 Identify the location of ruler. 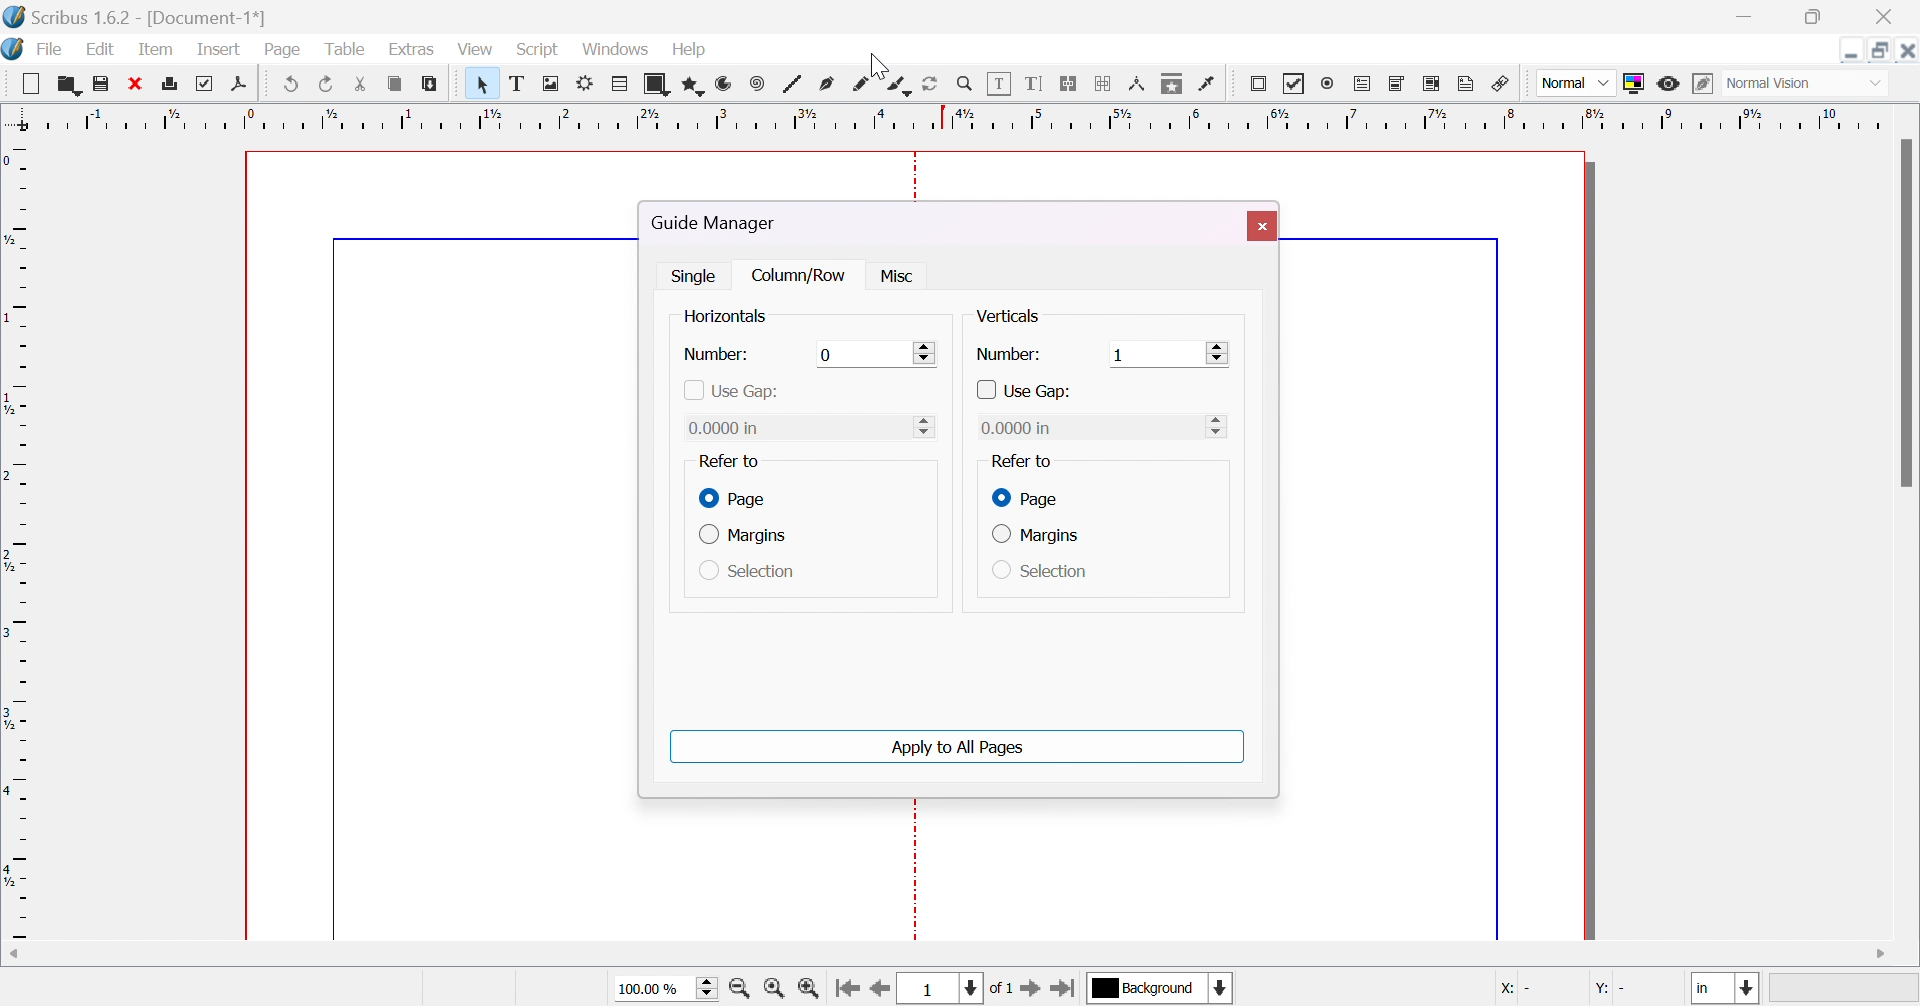
(16, 537).